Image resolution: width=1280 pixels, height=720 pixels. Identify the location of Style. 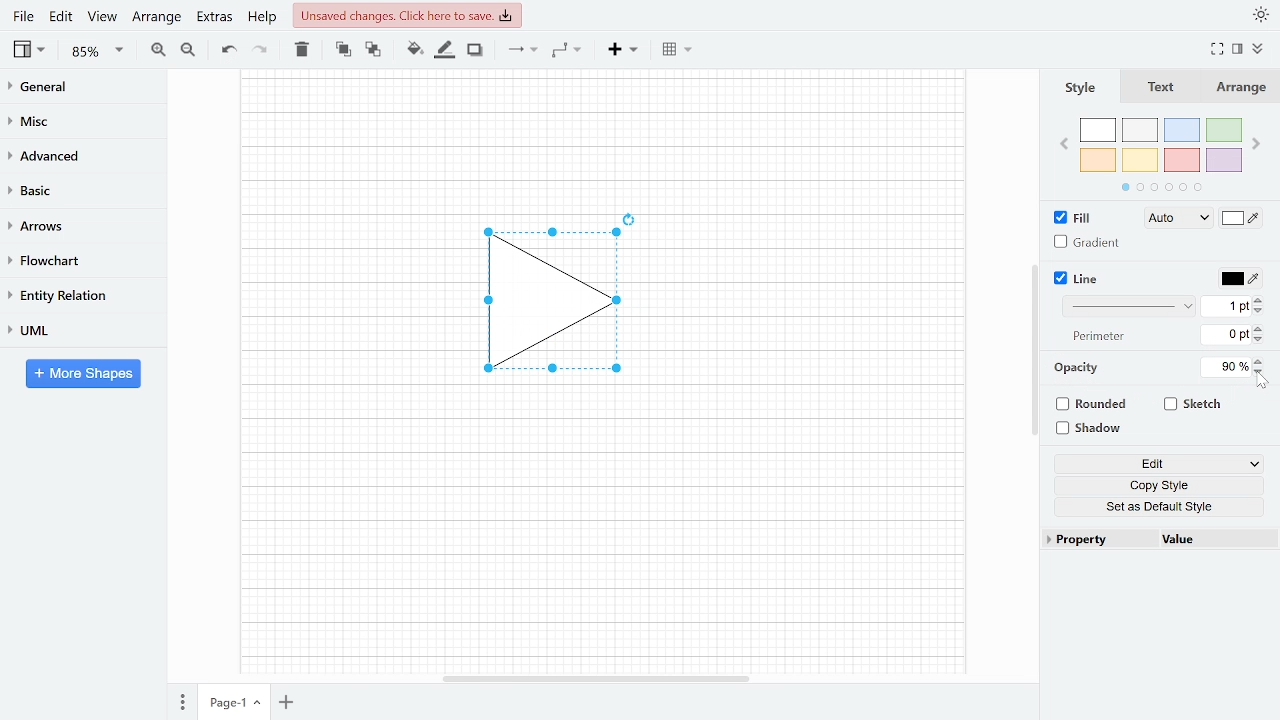
(1078, 87).